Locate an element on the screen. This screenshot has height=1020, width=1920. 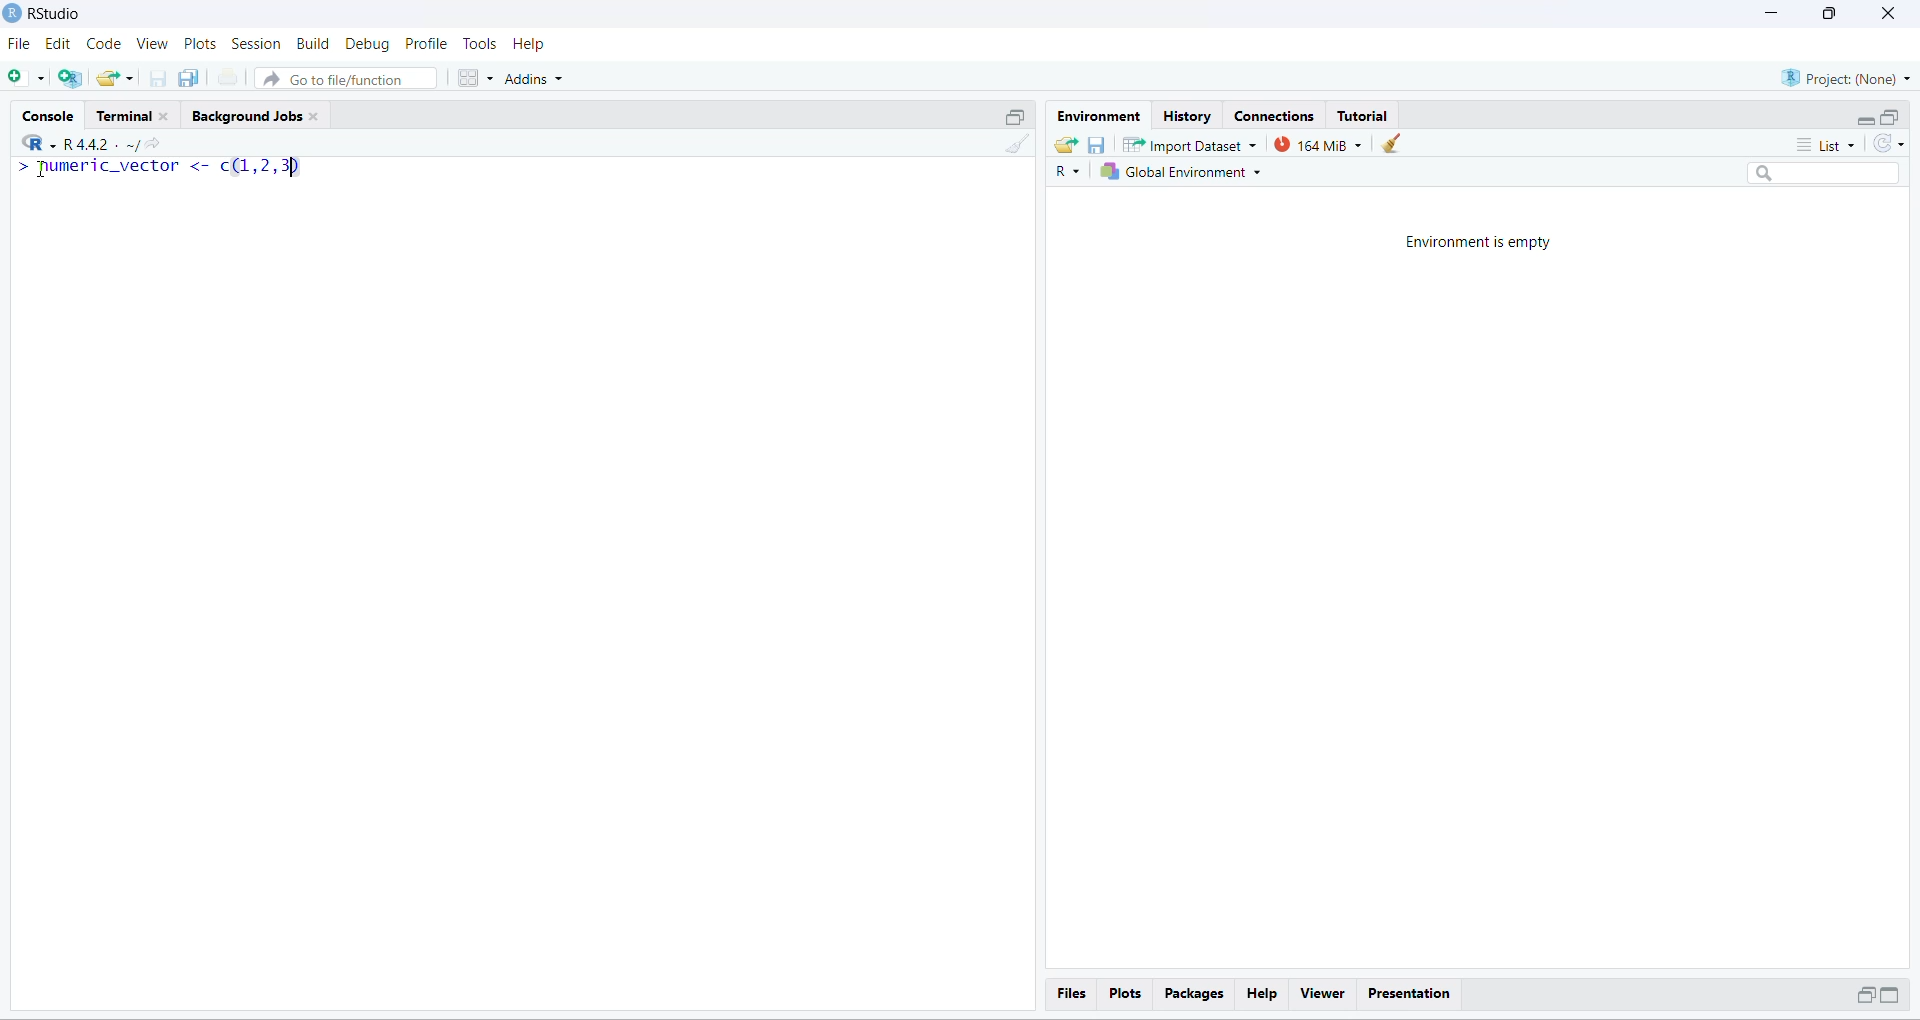
minimize is located at coordinates (1866, 122).